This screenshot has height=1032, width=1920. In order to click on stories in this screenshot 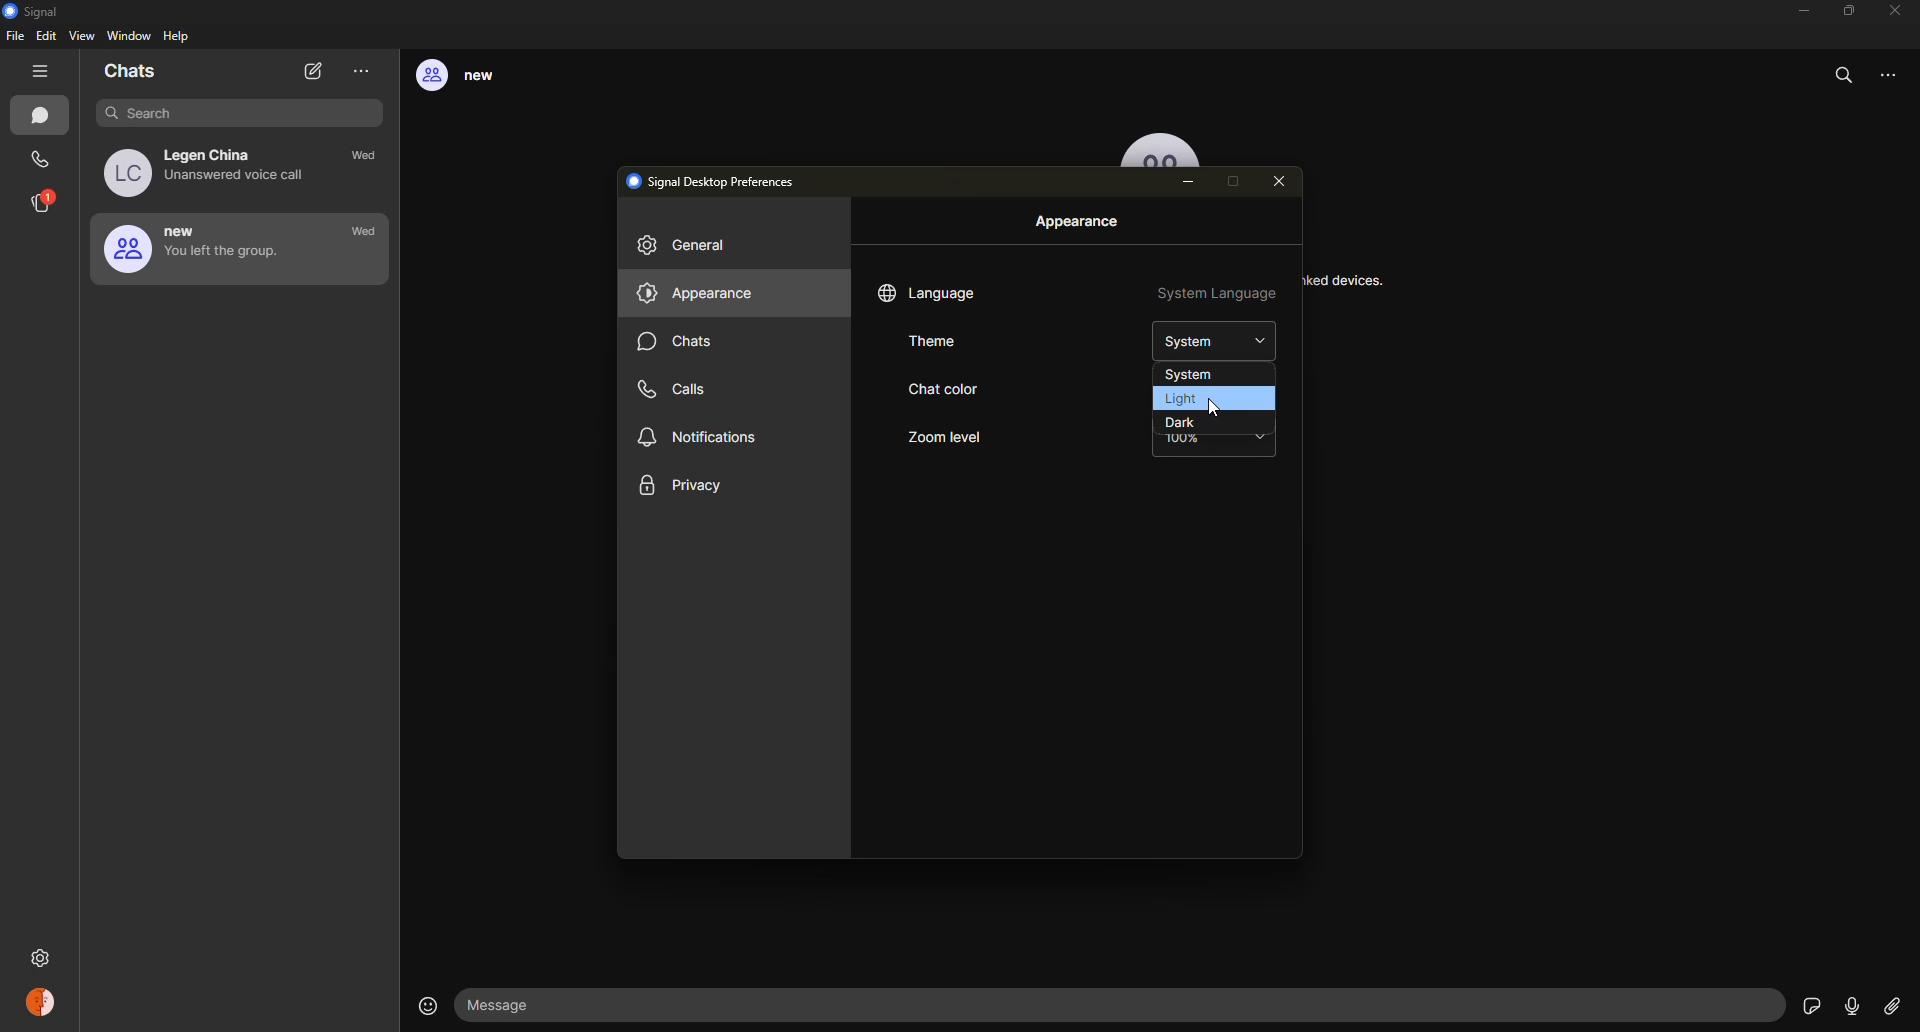, I will do `click(44, 202)`.